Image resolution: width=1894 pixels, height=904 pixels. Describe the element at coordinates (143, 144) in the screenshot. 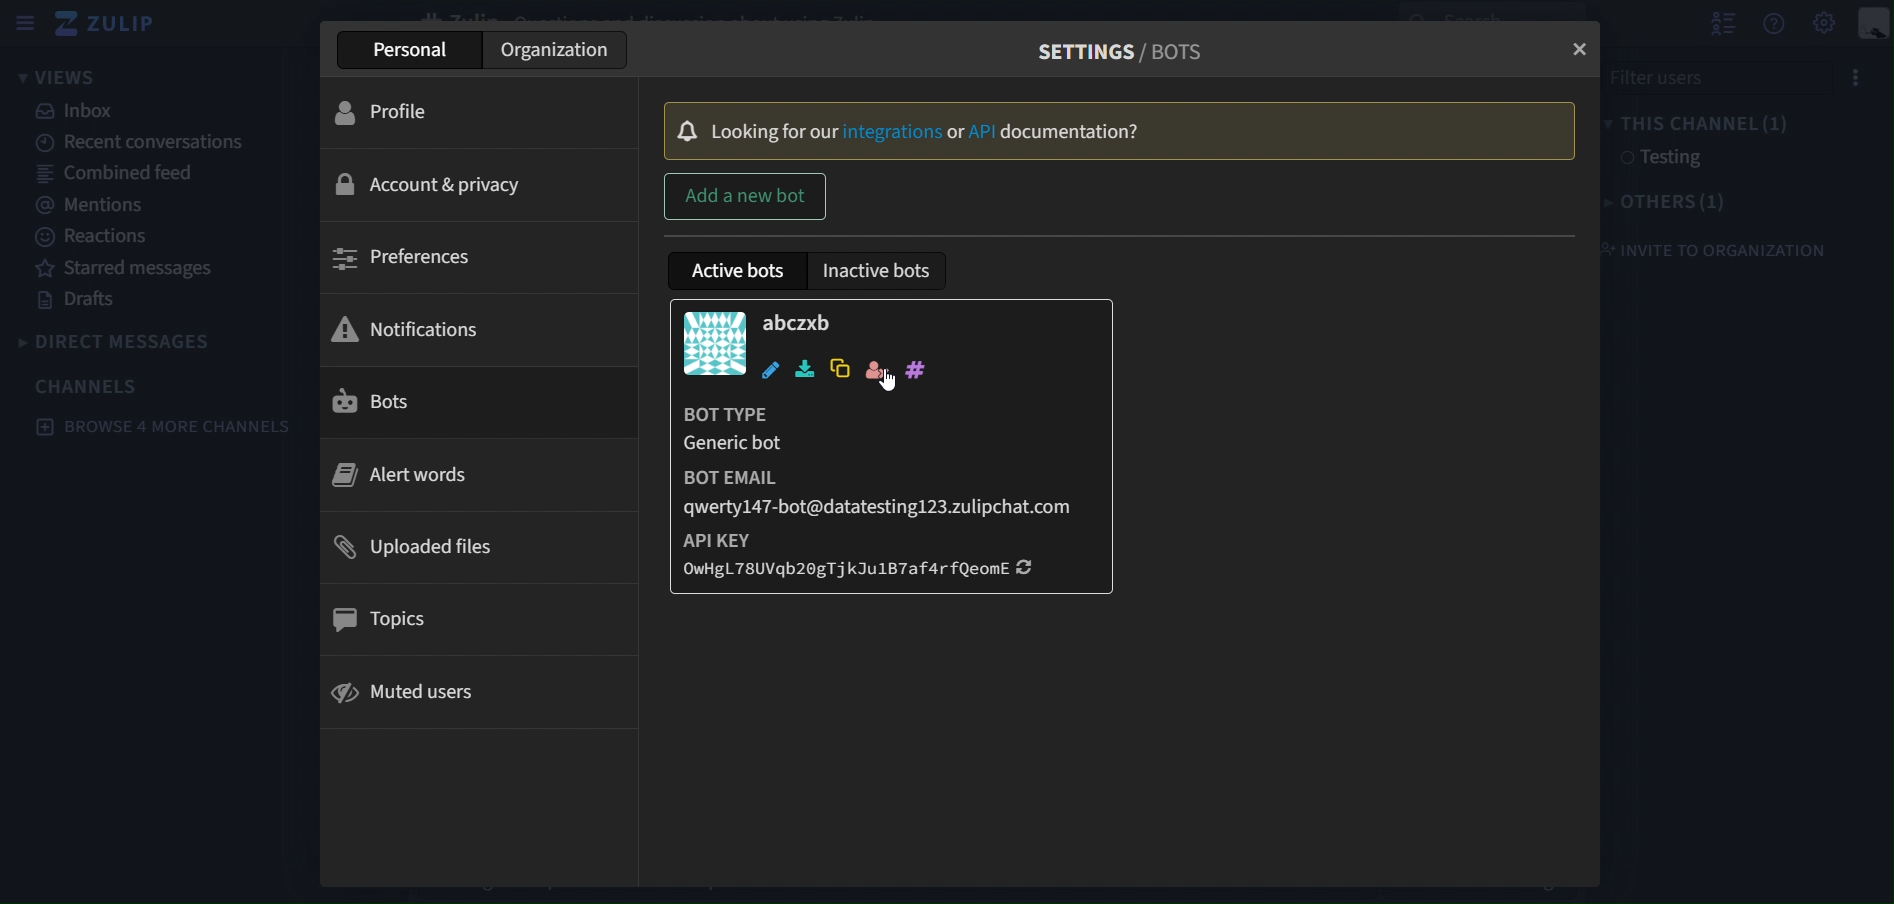

I see `recent conversations` at that location.